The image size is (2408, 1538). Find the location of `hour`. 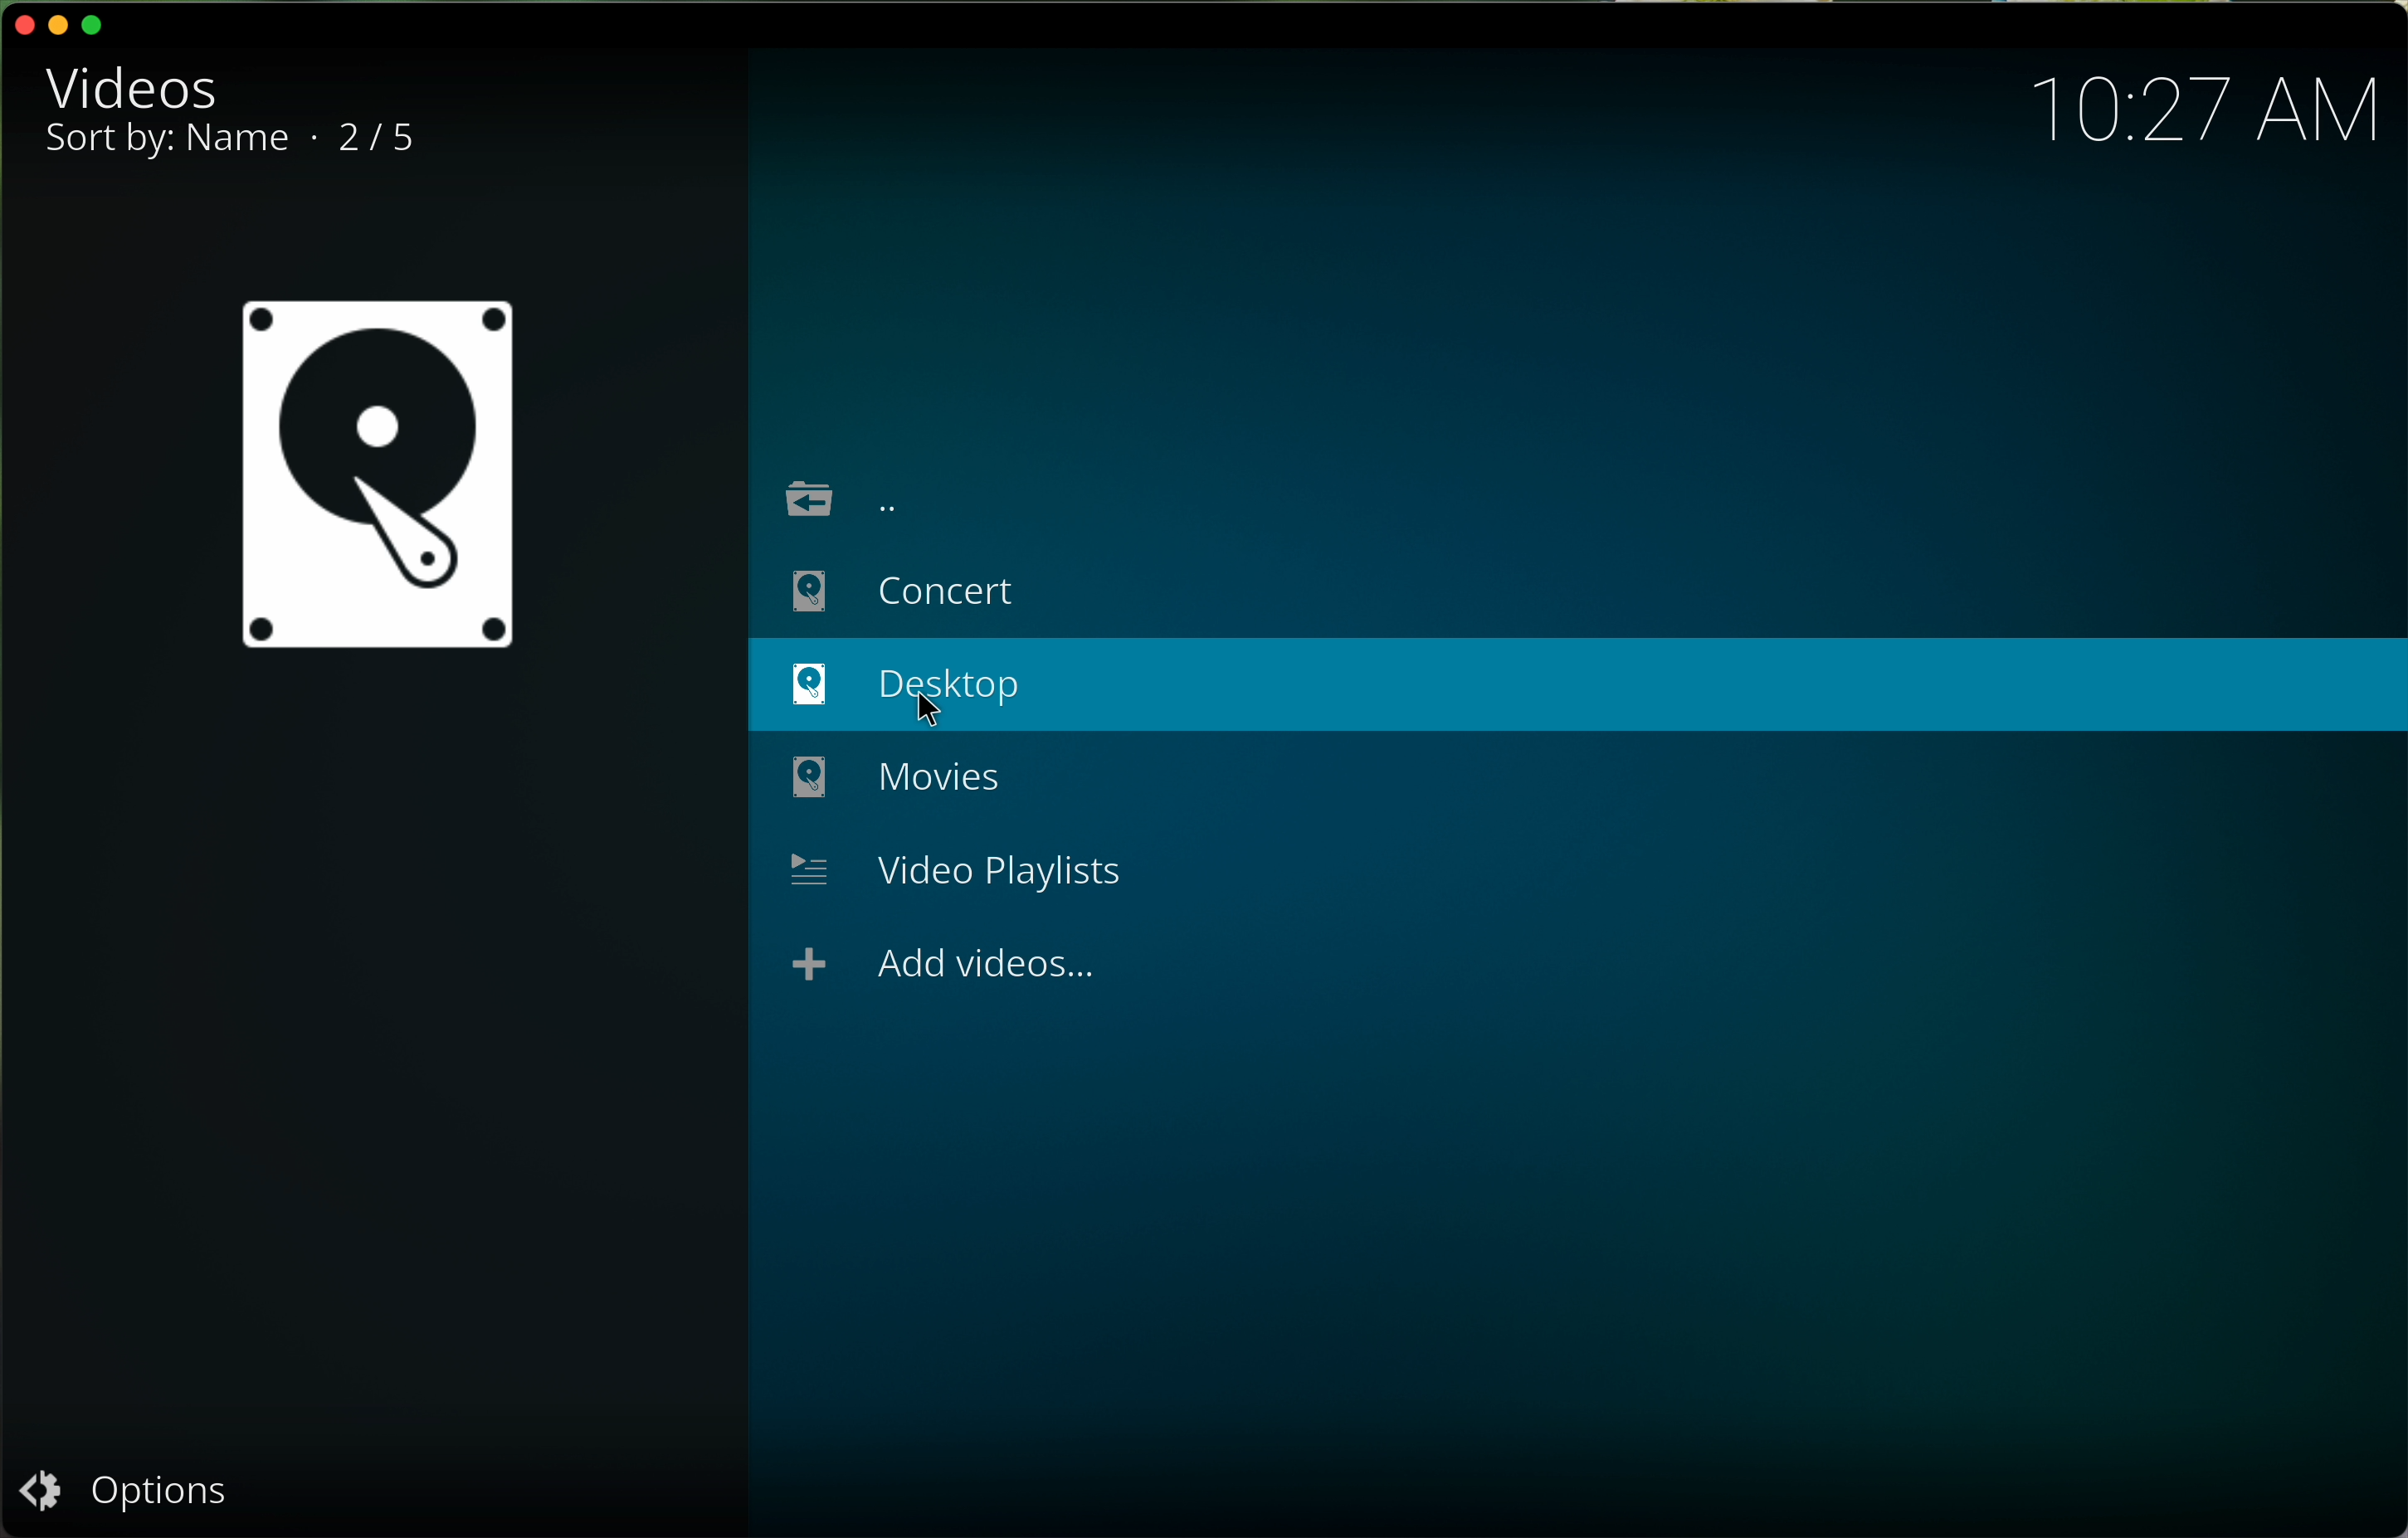

hour is located at coordinates (2213, 109).